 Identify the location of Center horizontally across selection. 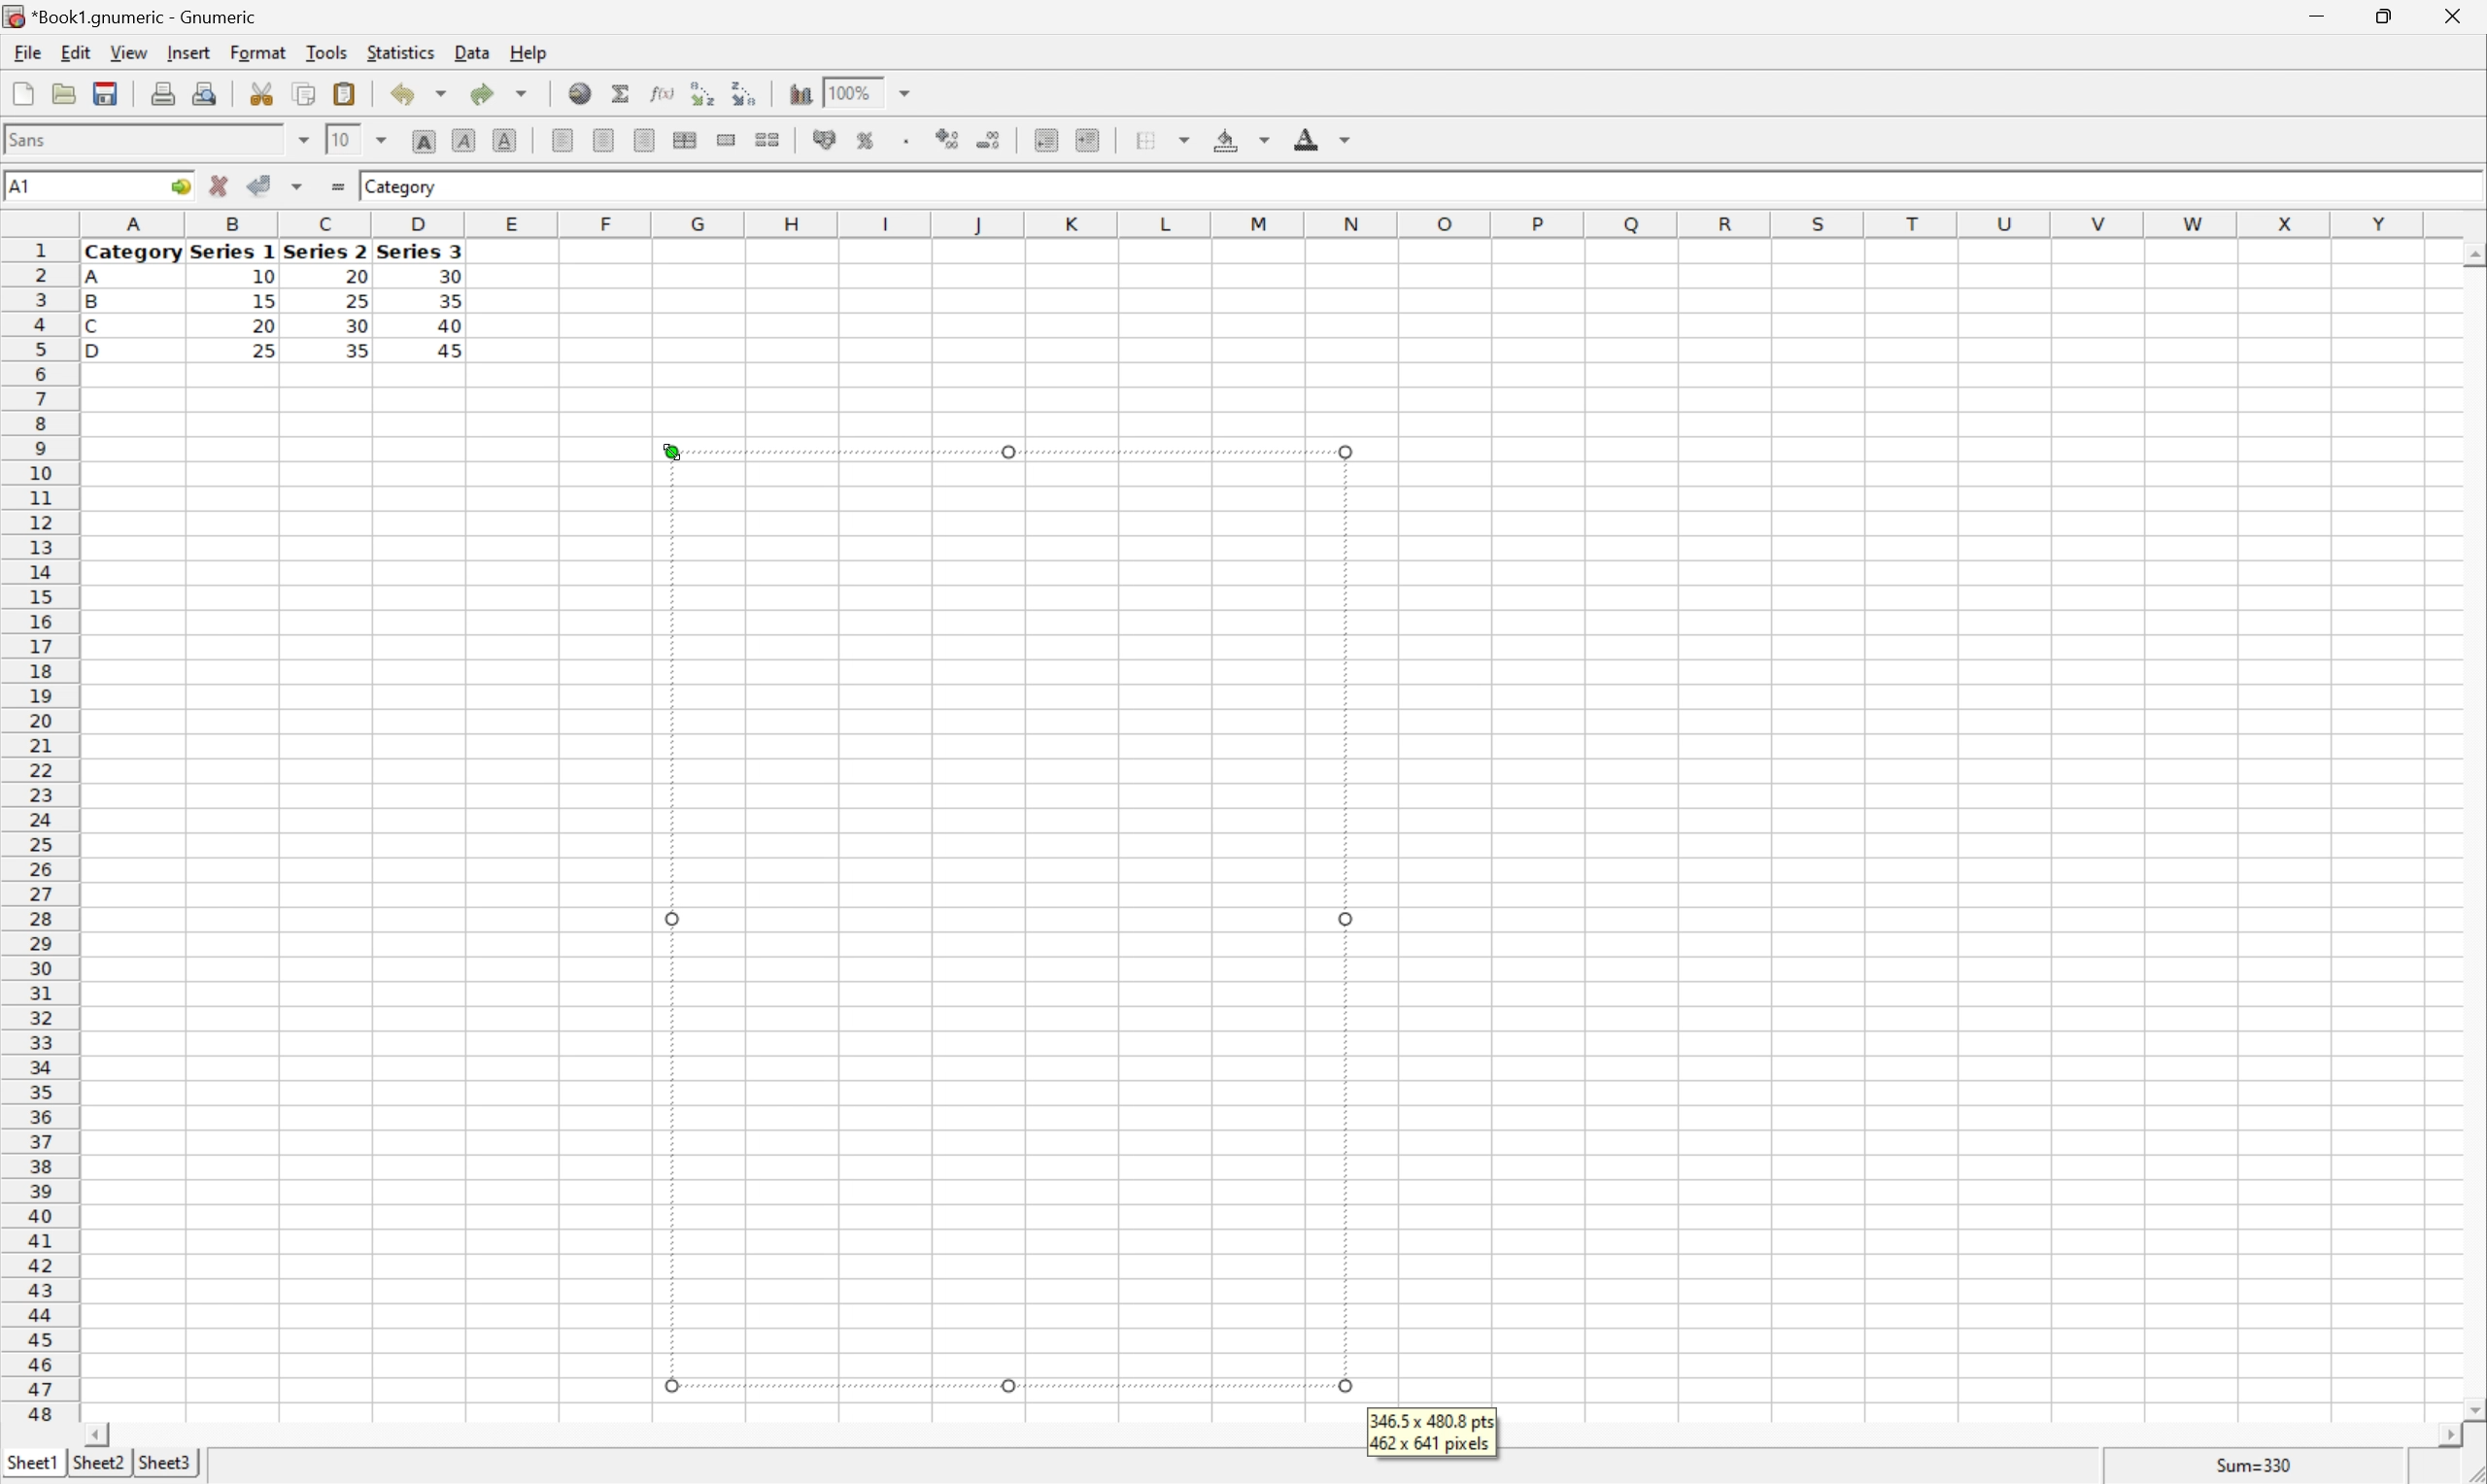
(683, 138).